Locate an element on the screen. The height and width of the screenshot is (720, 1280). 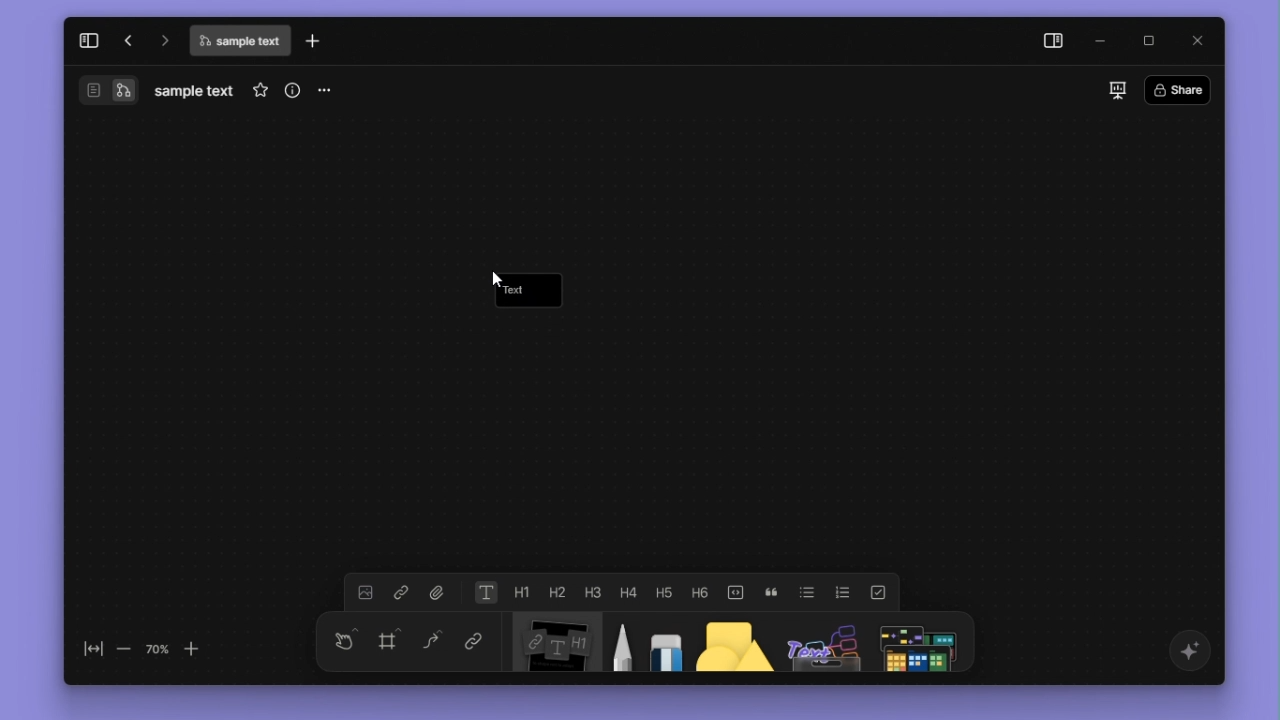
affine ai is located at coordinates (1187, 651).